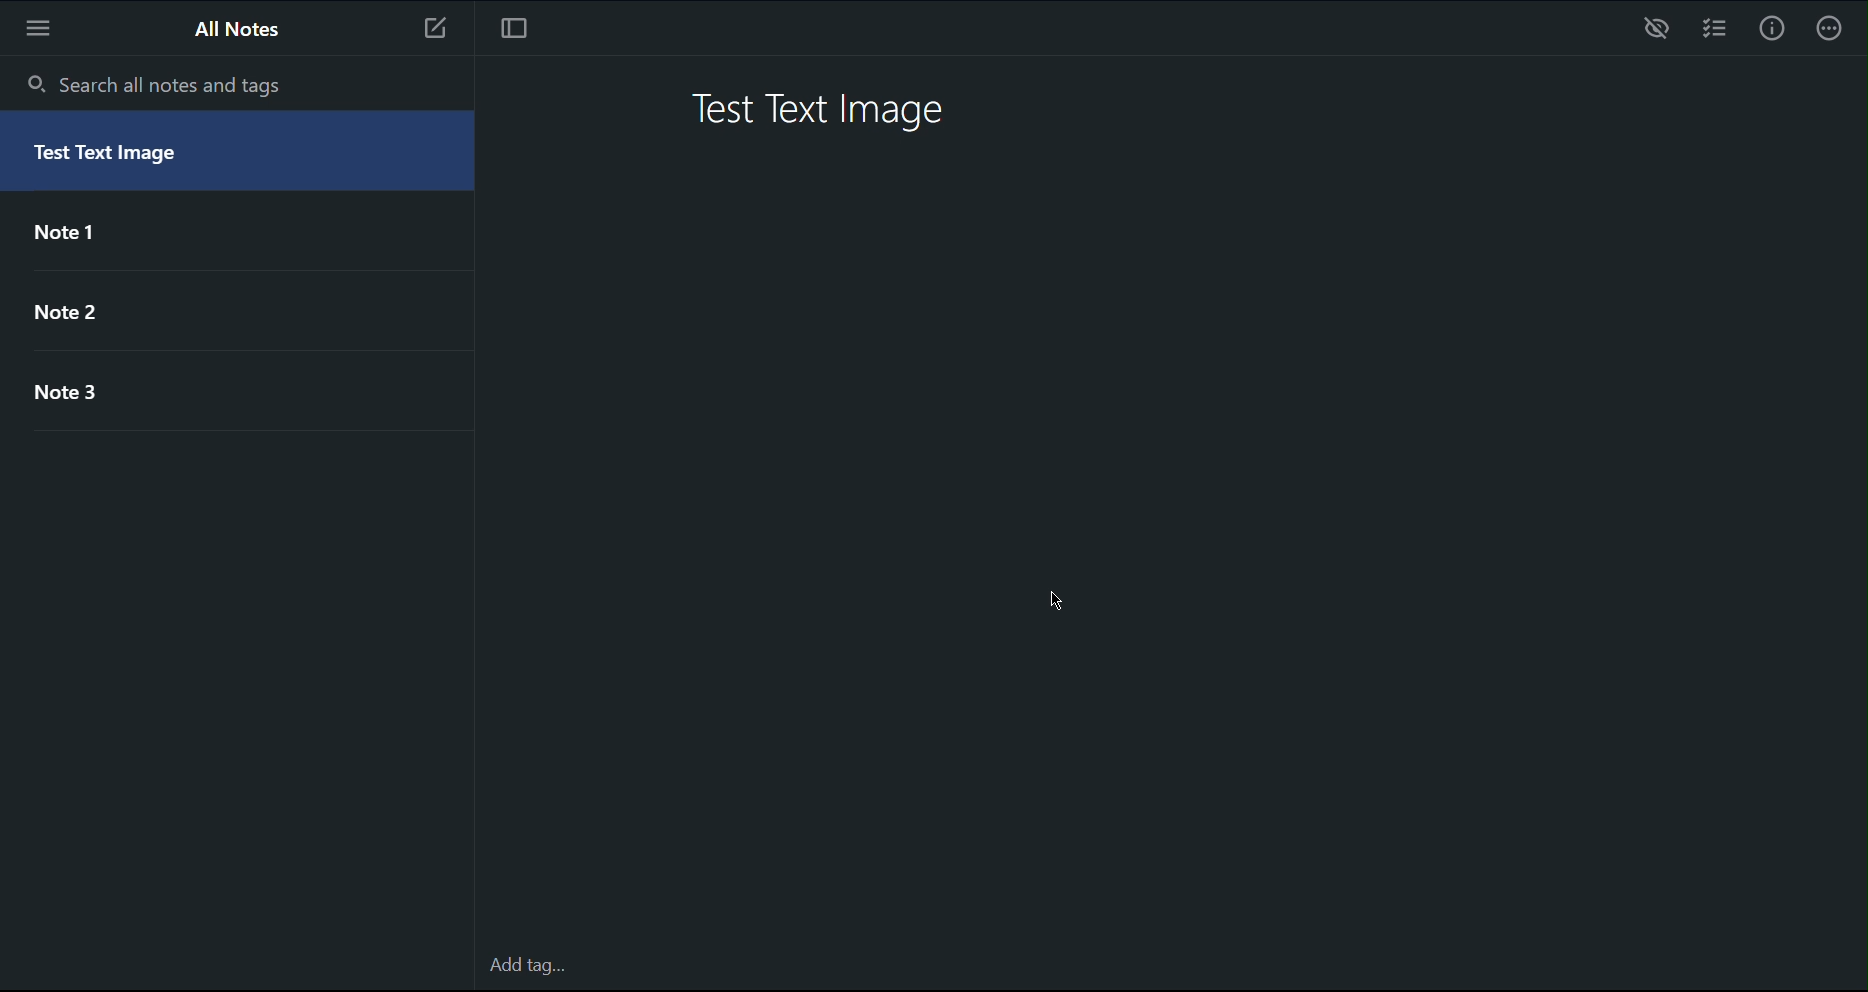  I want to click on Note 1, so click(70, 232).